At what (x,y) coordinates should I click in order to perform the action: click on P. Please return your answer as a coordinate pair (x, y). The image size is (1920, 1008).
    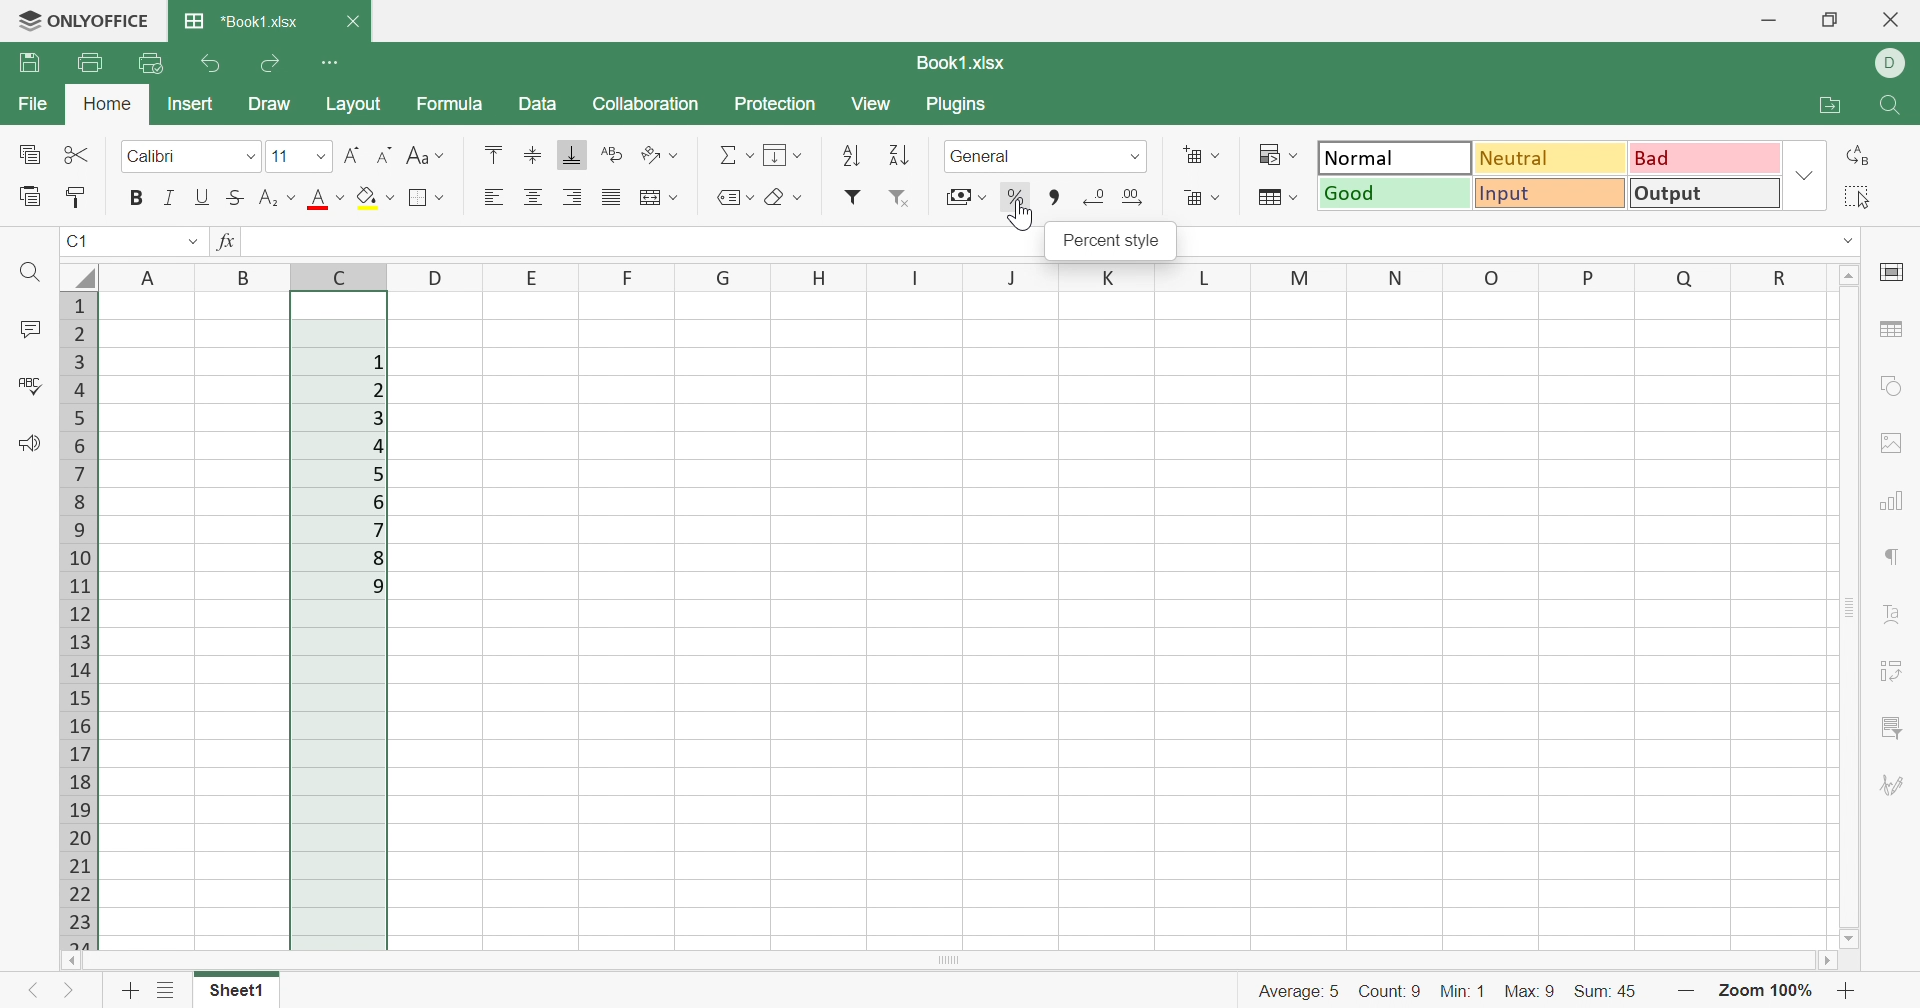
    Looking at the image, I should click on (1586, 279).